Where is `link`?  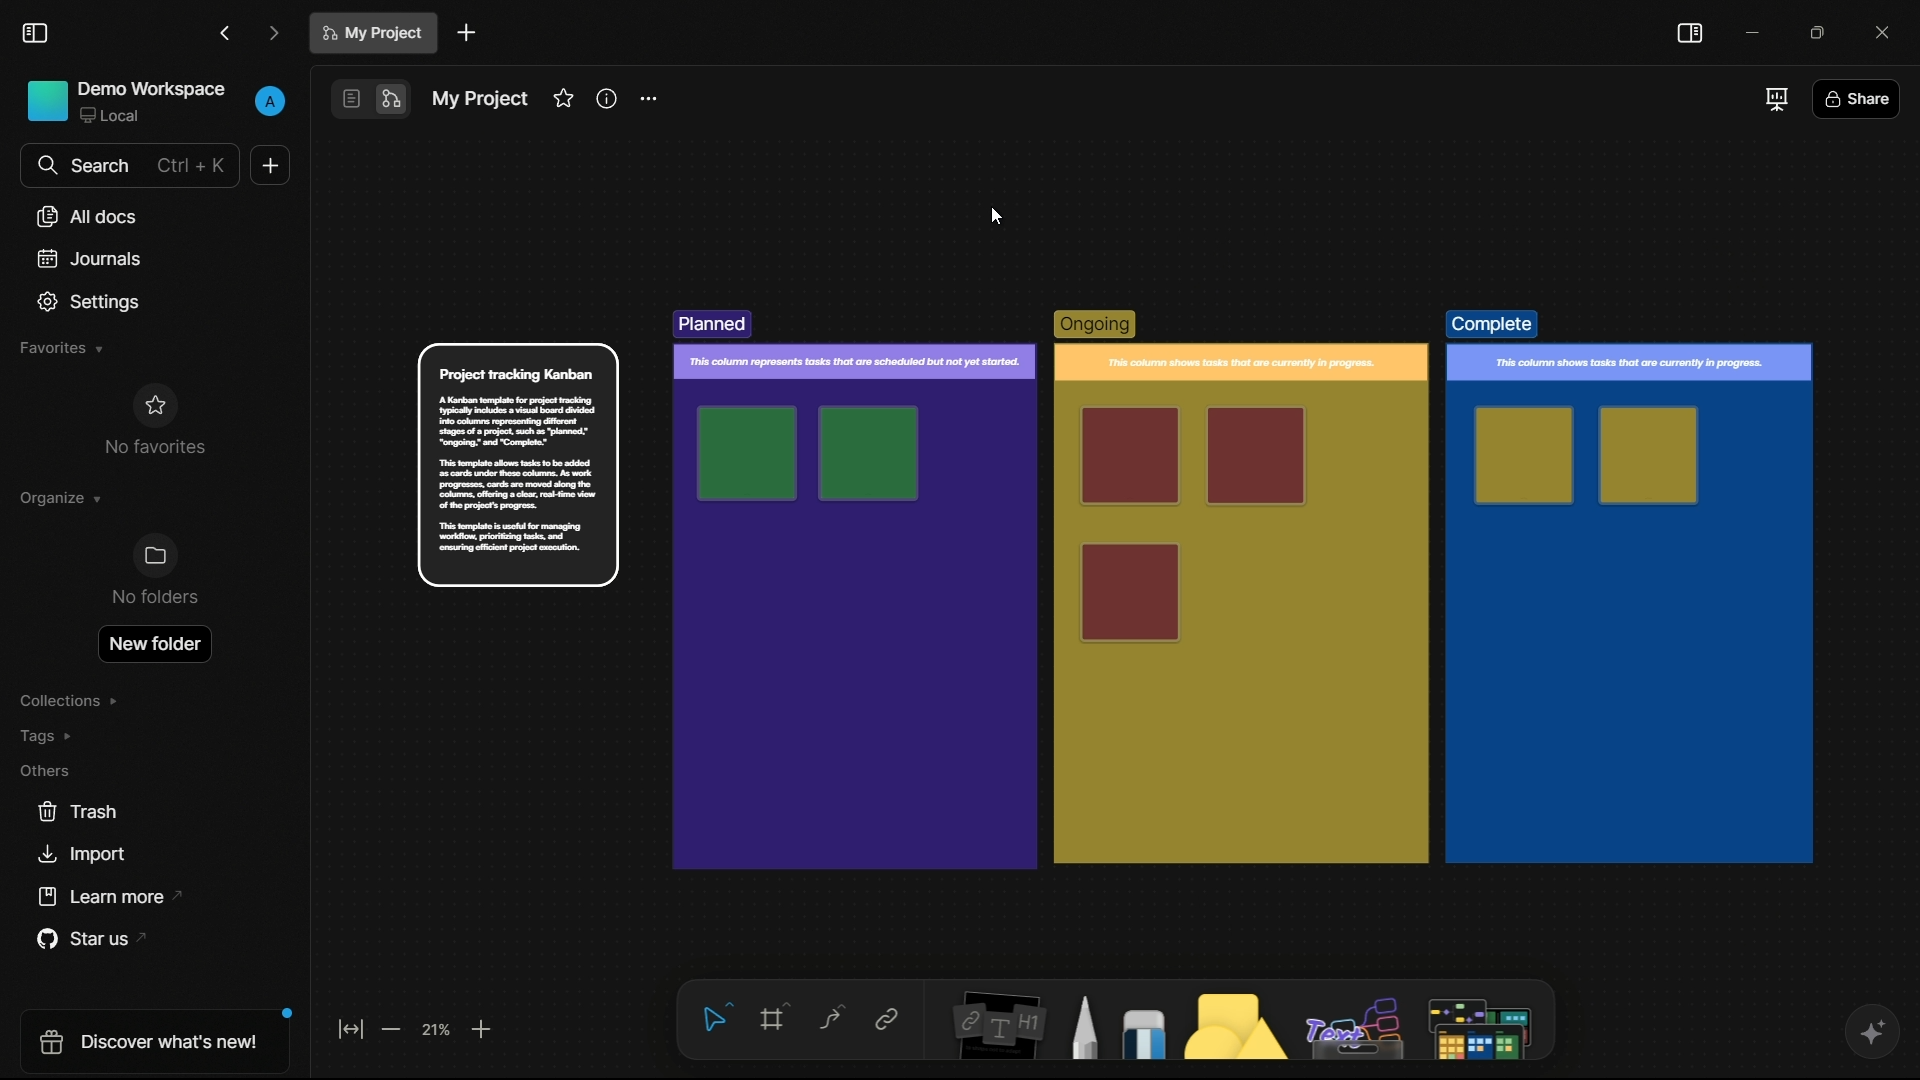
link is located at coordinates (886, 1019).